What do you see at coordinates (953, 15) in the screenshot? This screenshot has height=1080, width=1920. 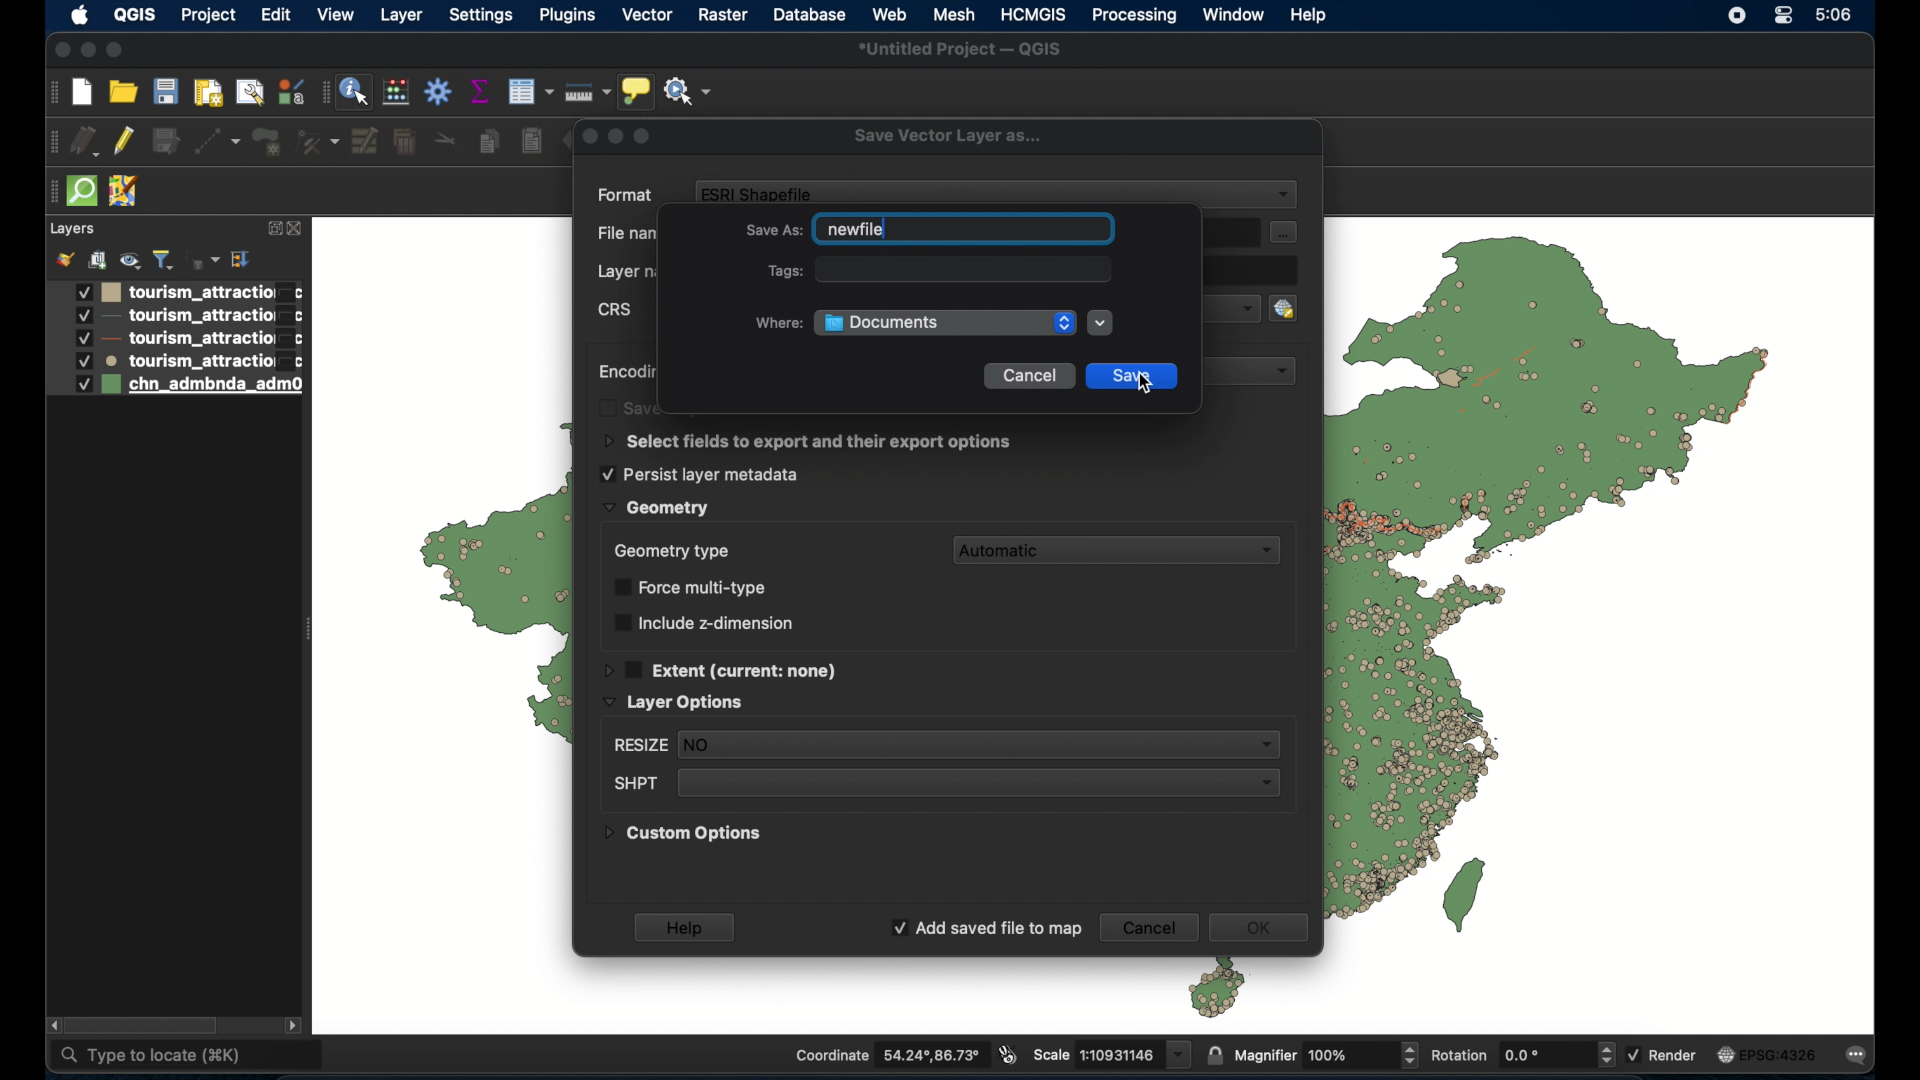 I see `mesh` at bounding box center [953, 15].